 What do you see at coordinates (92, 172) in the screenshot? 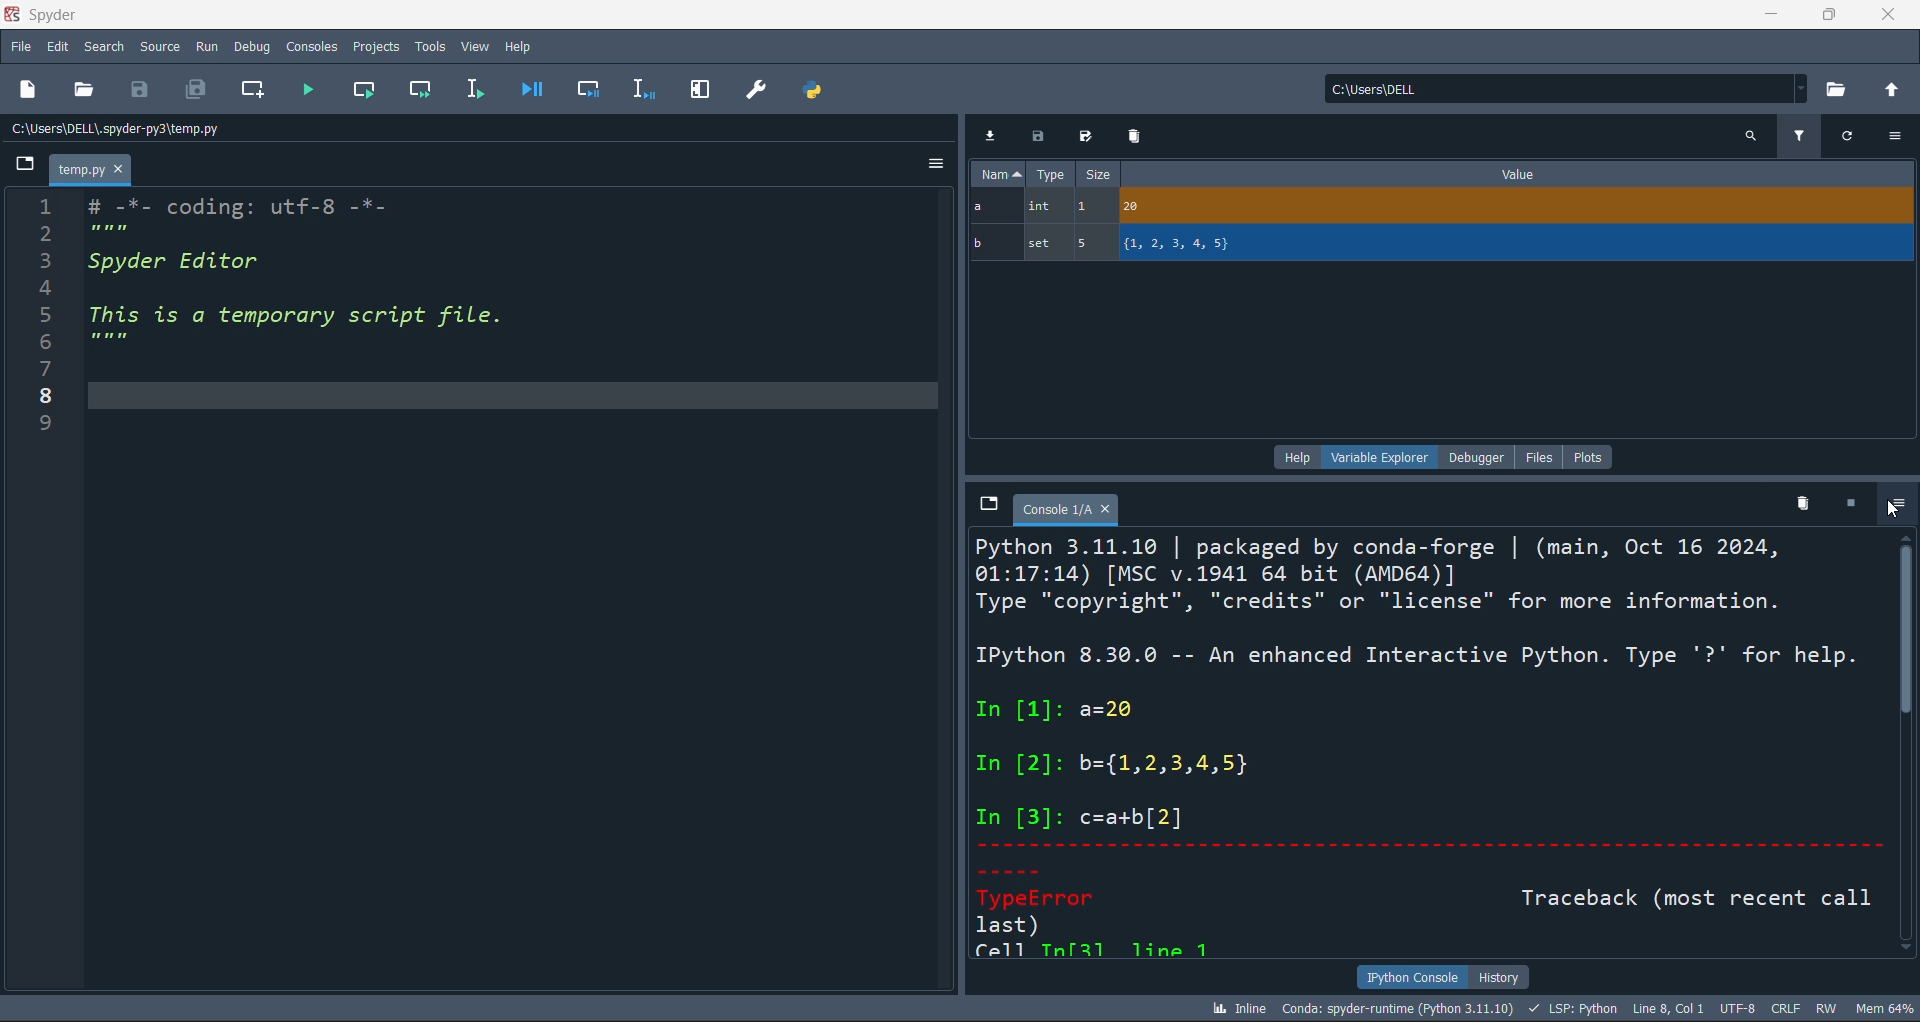
I see `temp.py` at bounding box center [92, 172].